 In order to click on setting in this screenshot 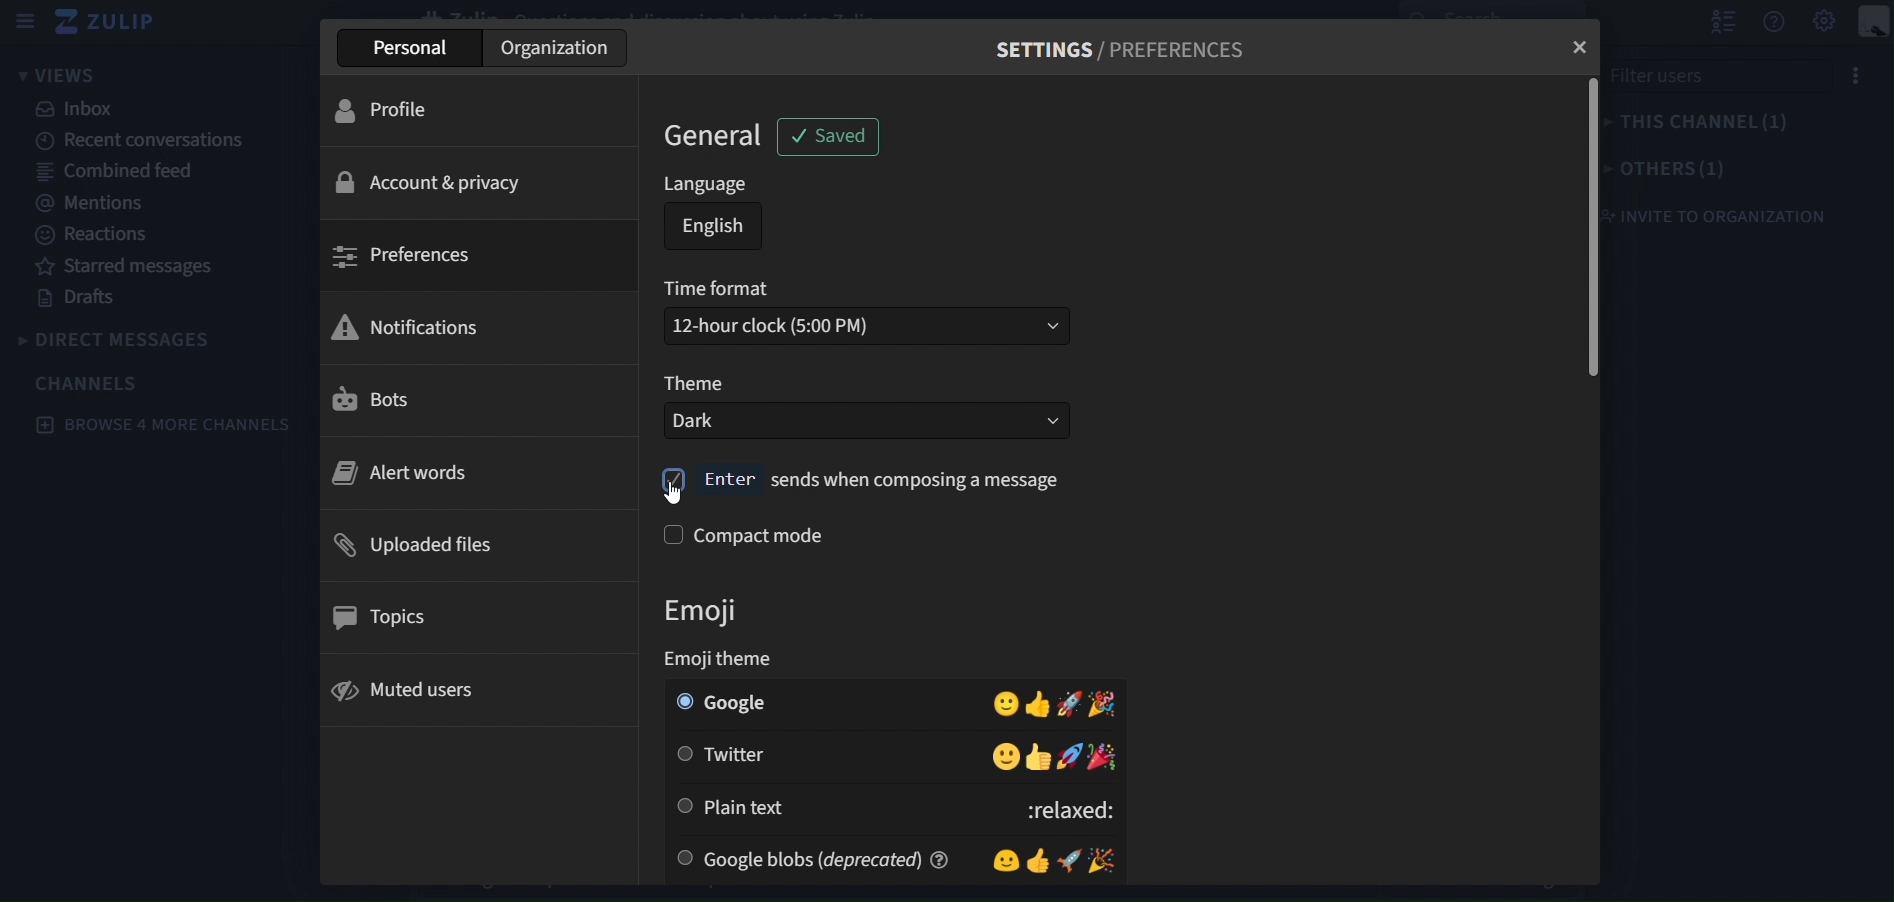, I will do `click(1822, 22)`.